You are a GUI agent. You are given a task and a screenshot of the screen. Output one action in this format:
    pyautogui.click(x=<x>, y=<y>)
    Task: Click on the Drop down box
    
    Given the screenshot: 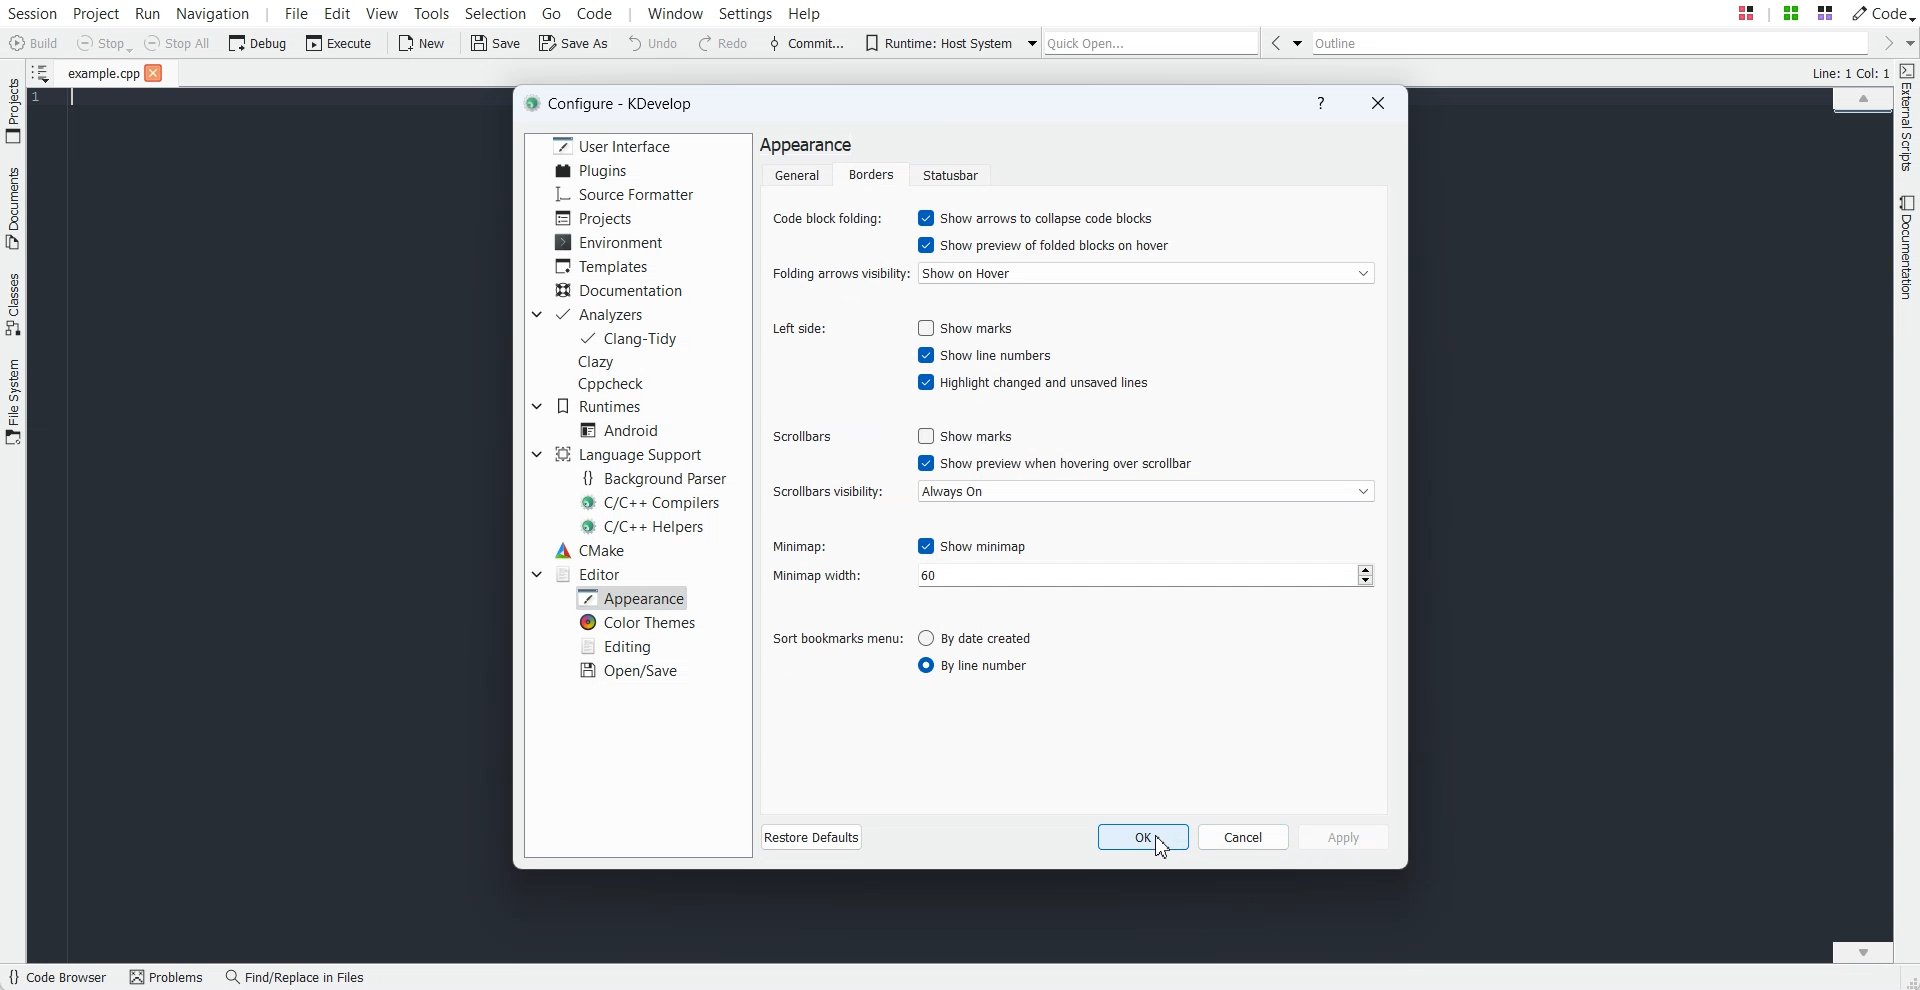 What is the action you would take?
    pyautogui.click(x=1908, y=43)
    